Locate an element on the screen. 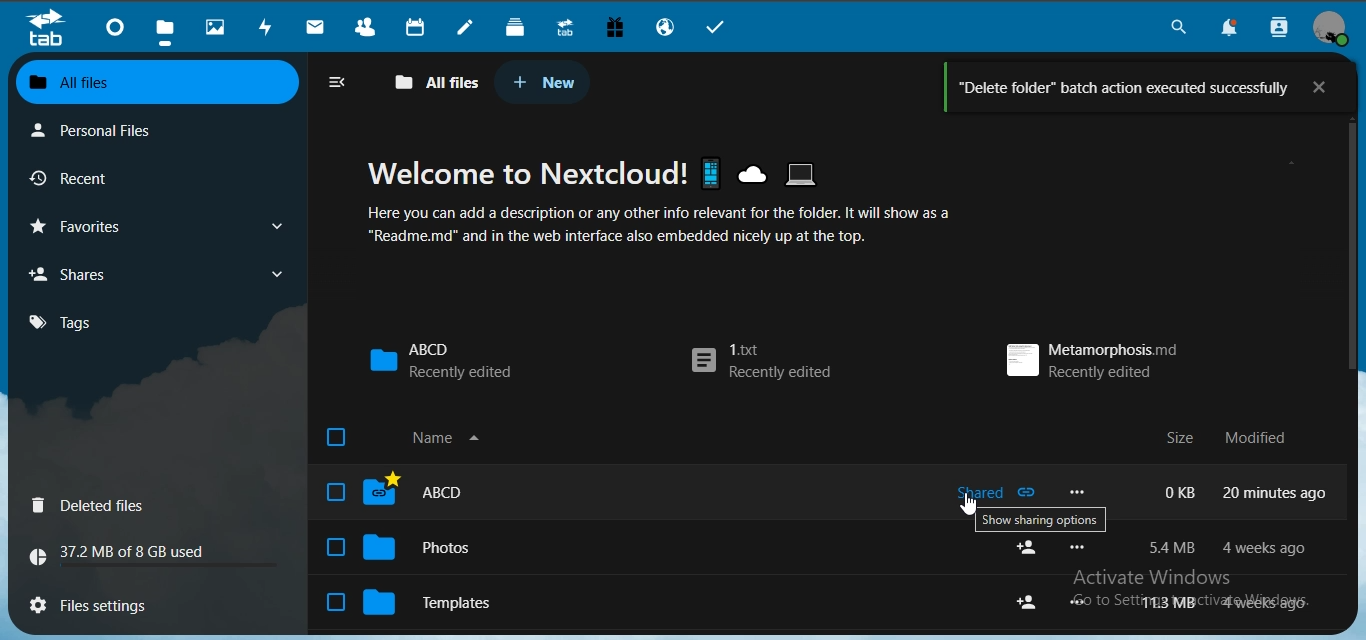  o kb is located at coordinates (1174, 547).